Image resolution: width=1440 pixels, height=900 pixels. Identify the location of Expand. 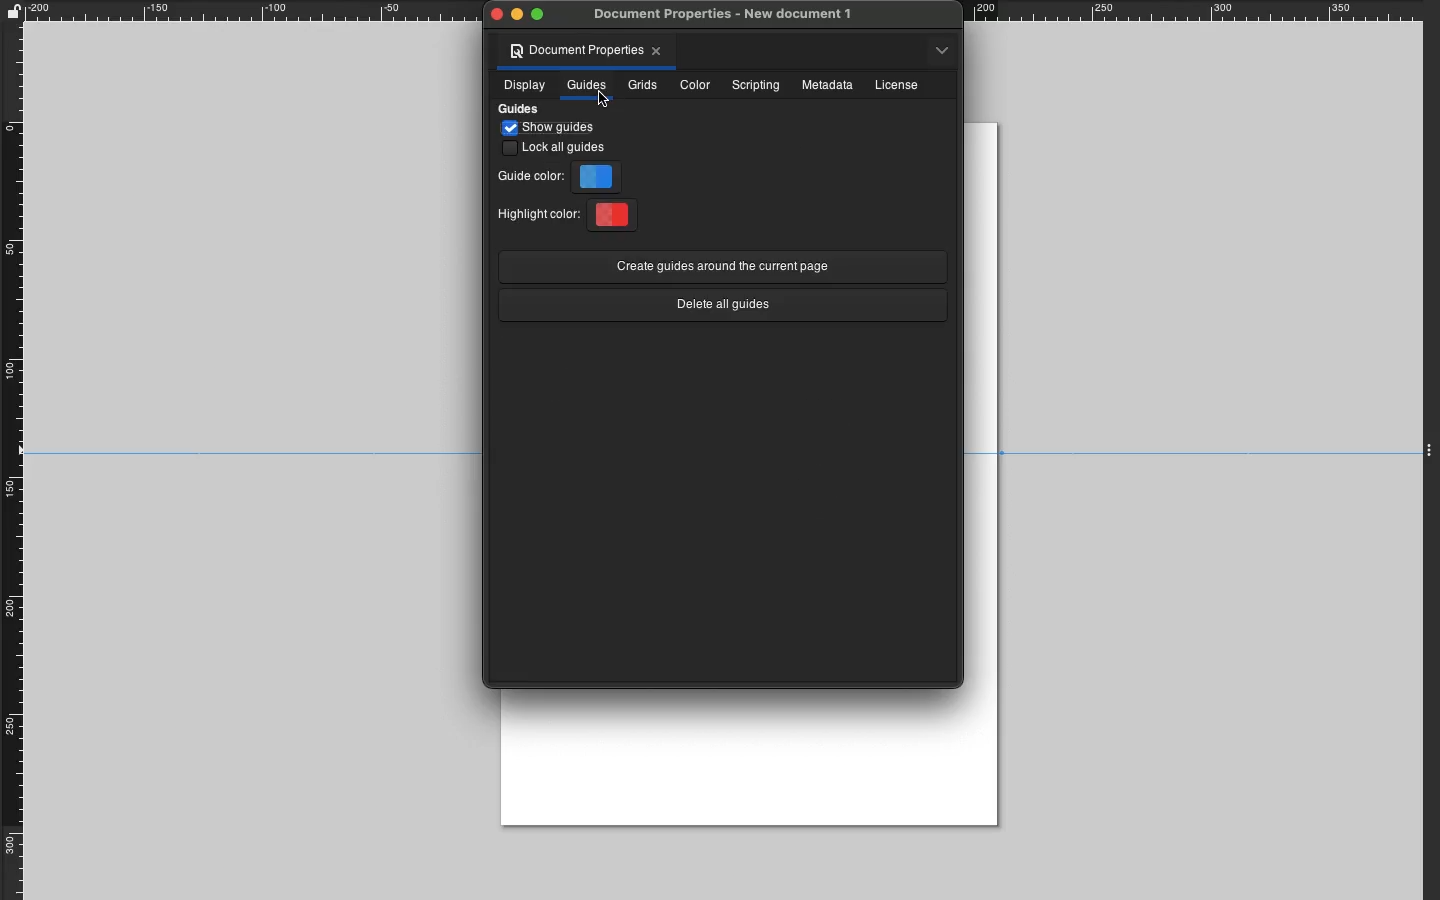
(1431, 448).